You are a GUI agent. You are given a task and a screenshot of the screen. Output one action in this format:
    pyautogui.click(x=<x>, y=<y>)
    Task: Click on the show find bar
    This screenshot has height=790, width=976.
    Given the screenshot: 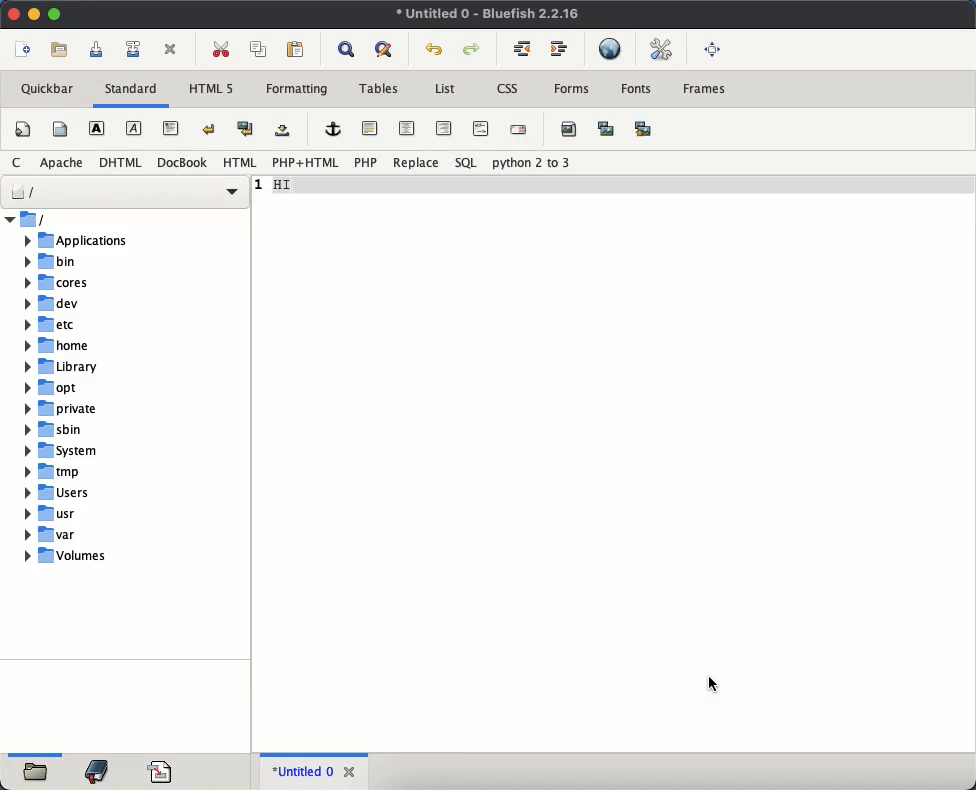 What is the action you would take?
    pyautogui.click(x=346, y=50)
    